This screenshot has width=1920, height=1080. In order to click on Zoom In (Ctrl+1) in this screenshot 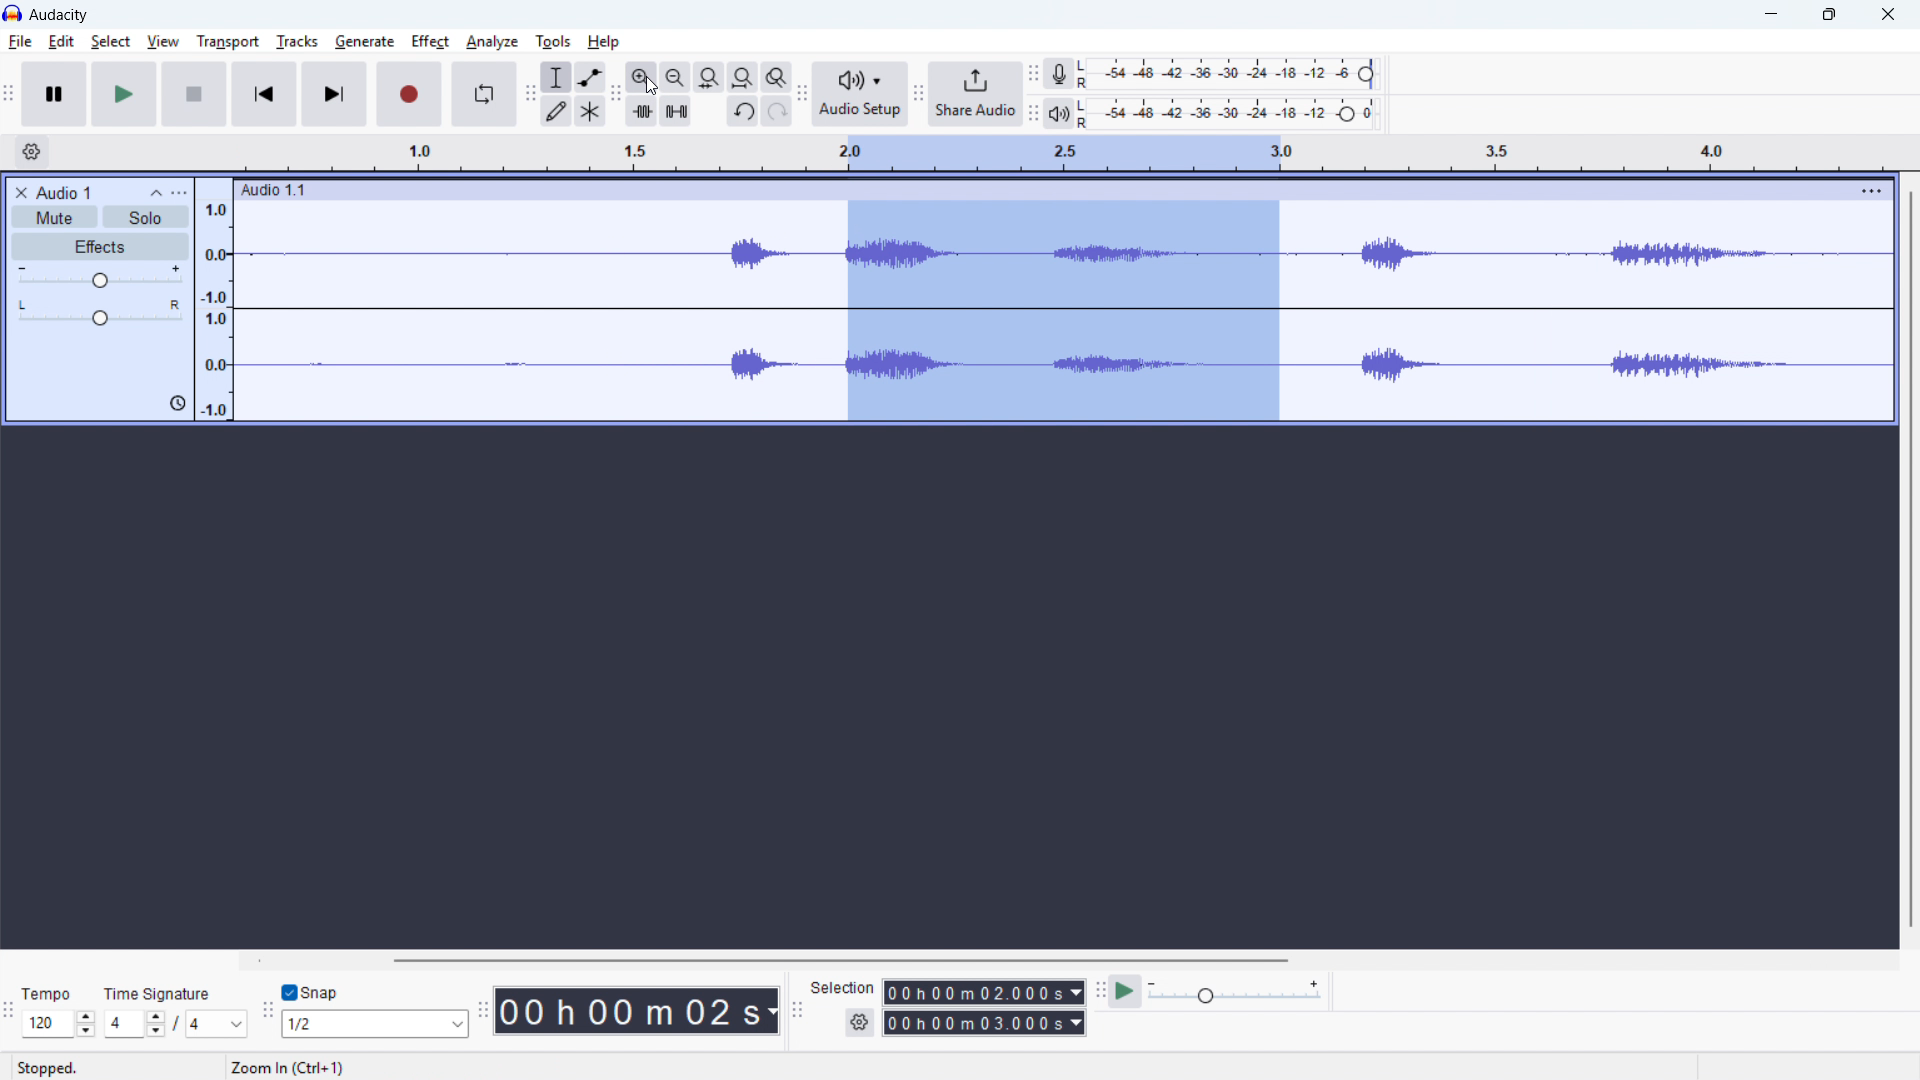, I will do `click(394, 1068)`.